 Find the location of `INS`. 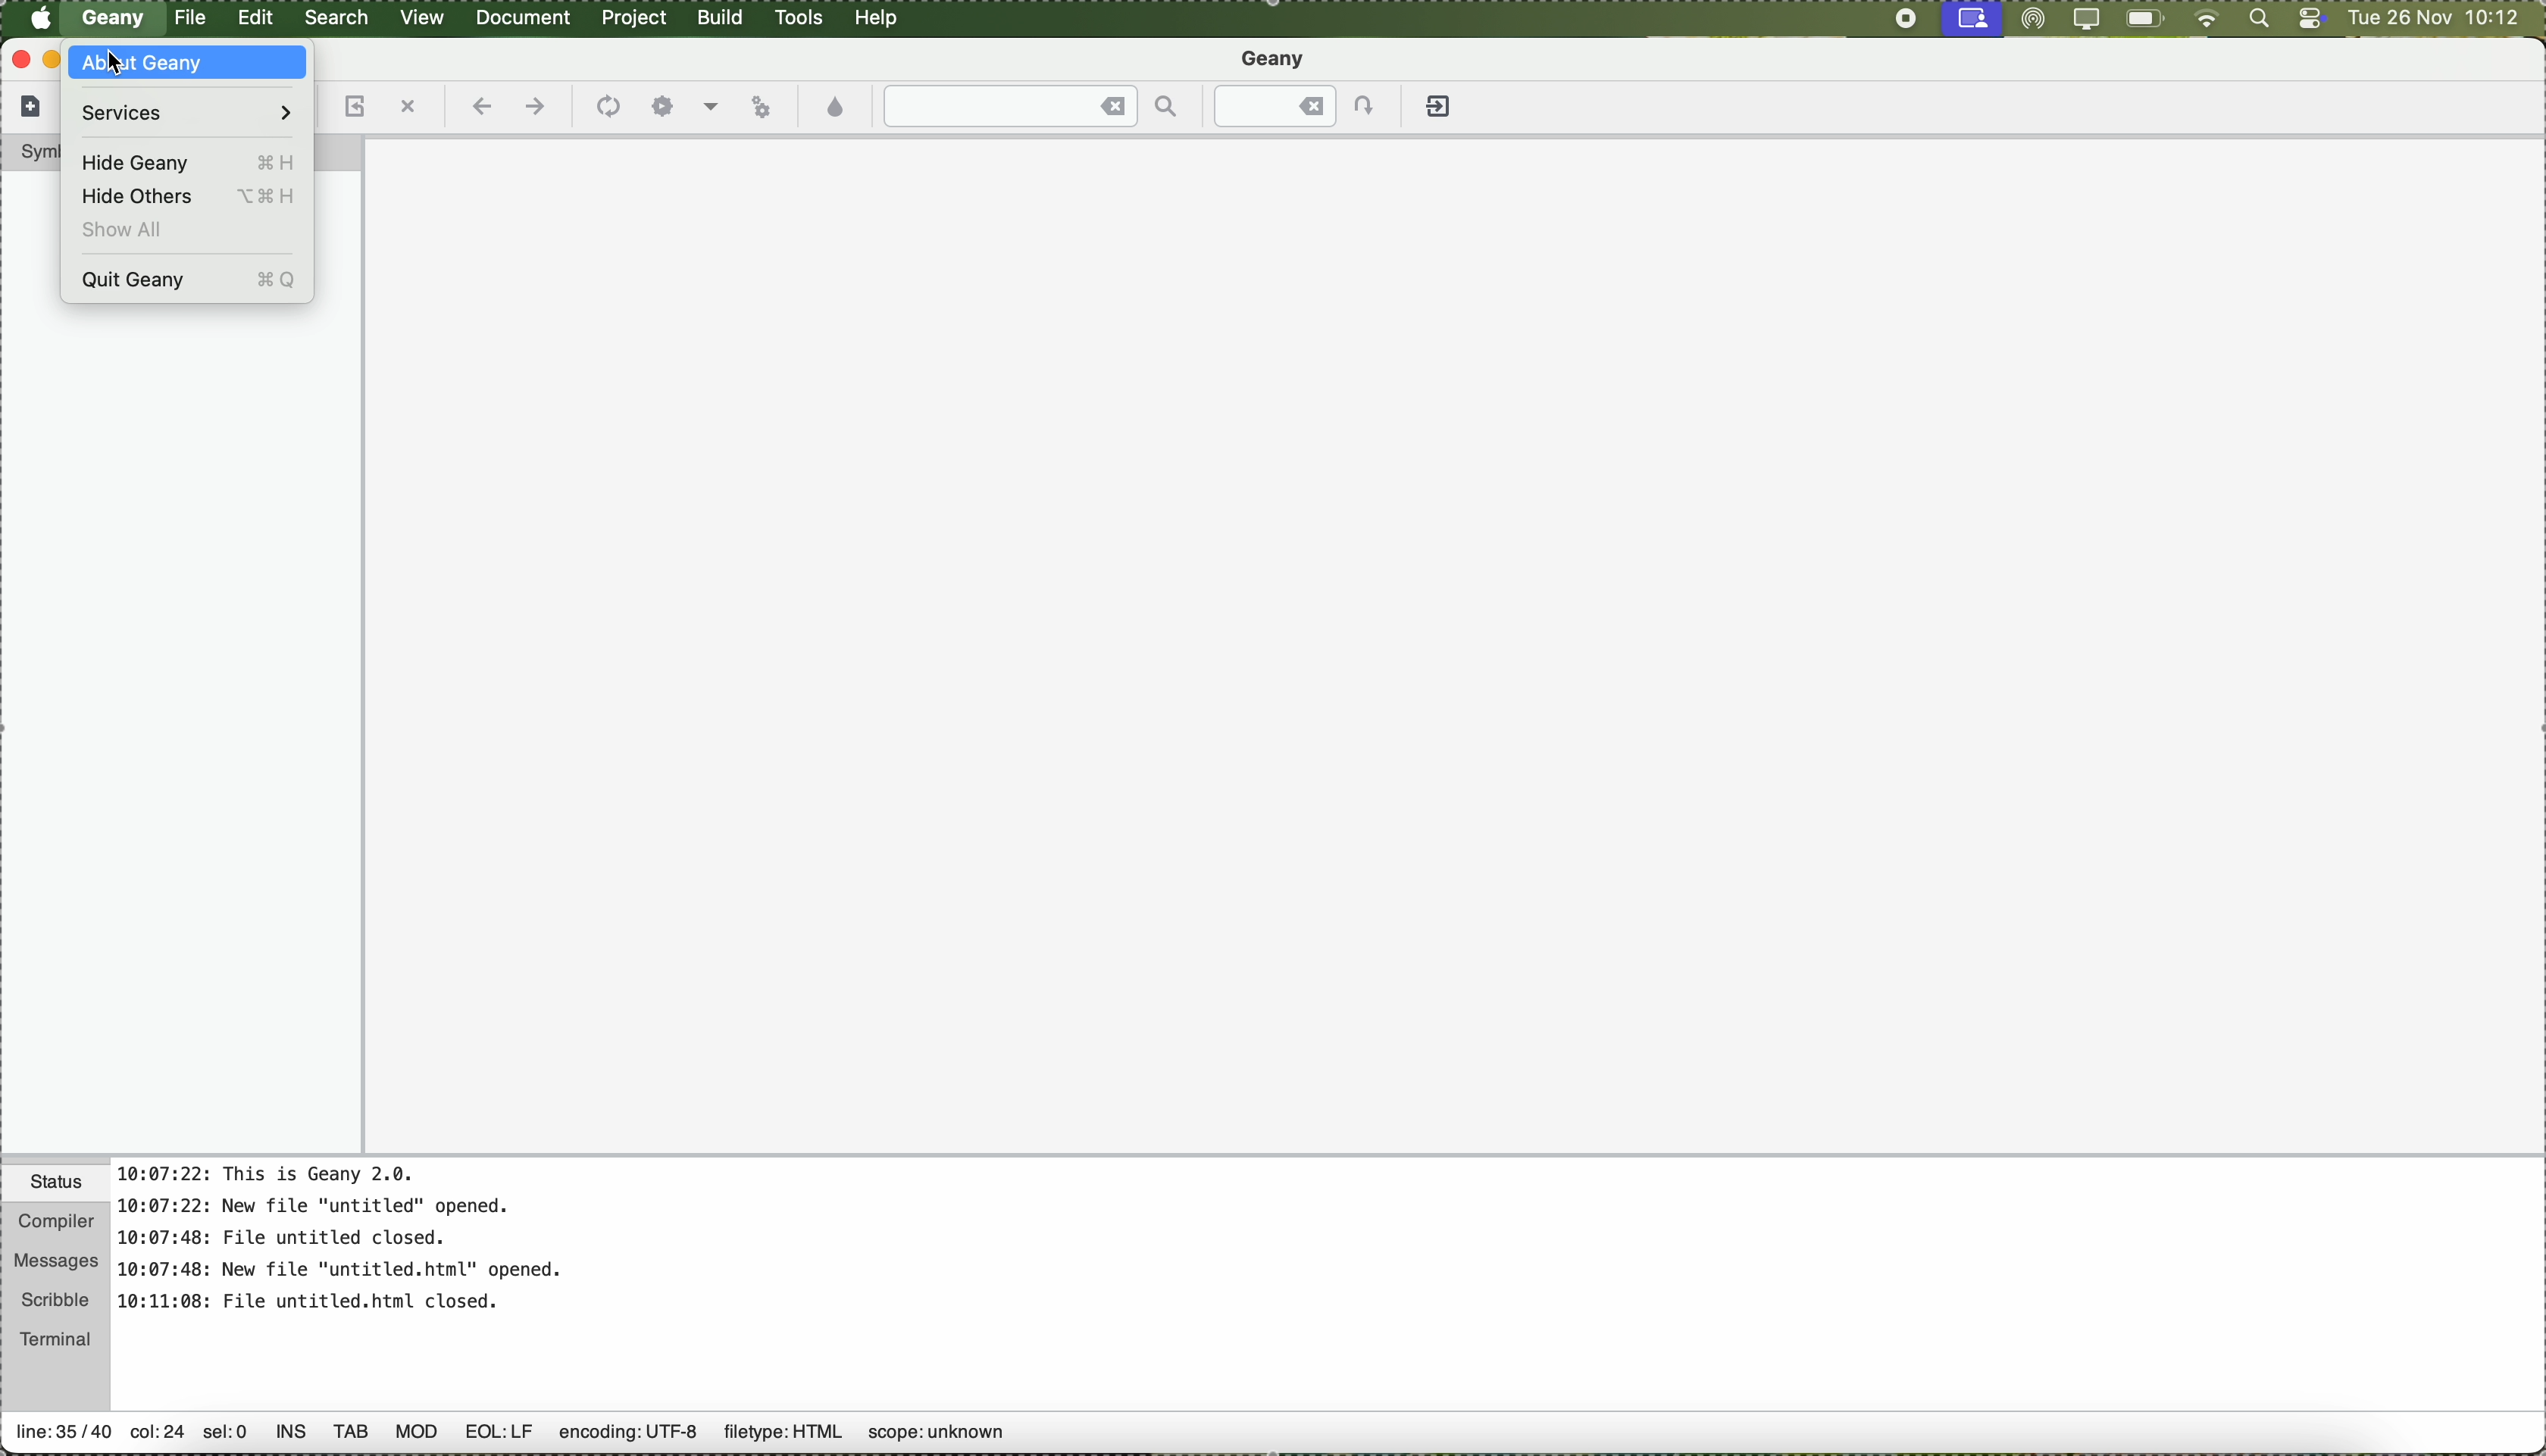

INS is located at coordinates (290, 1435).